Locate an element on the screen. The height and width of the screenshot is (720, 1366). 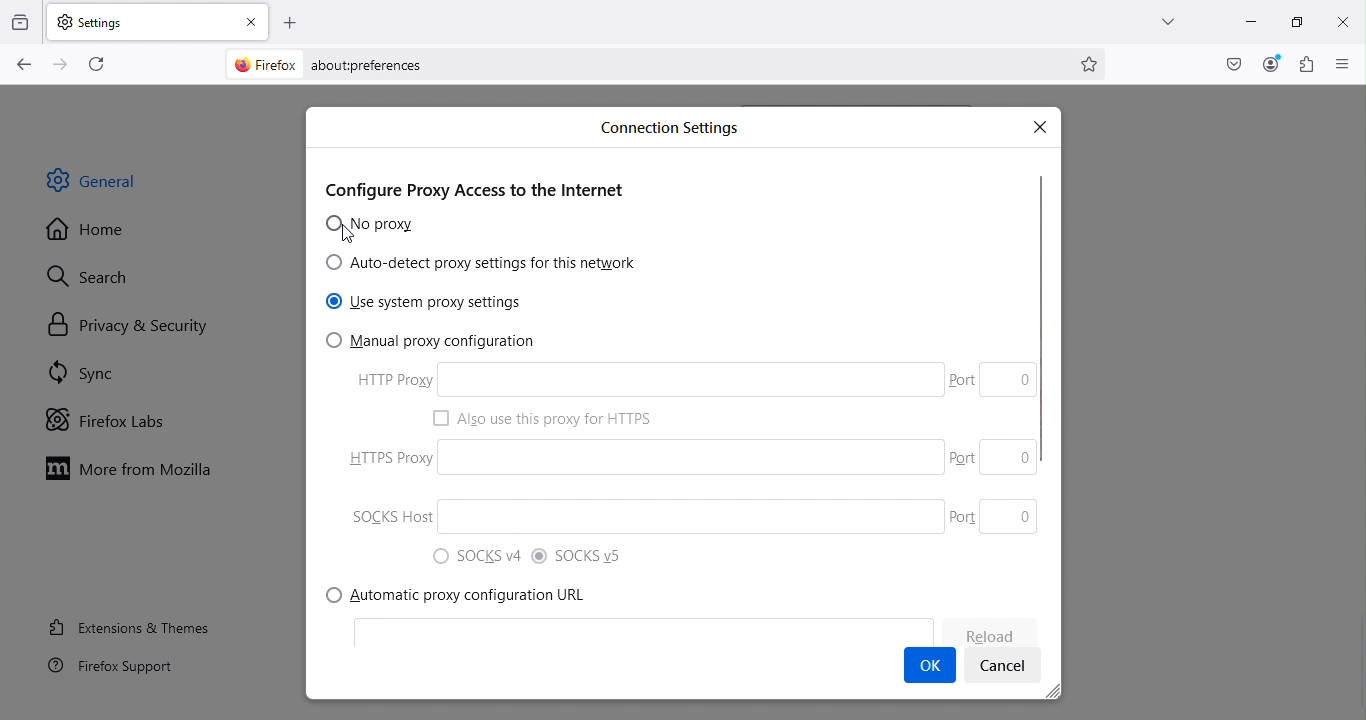
Scroll bar is located at coordinates (1358, 401).